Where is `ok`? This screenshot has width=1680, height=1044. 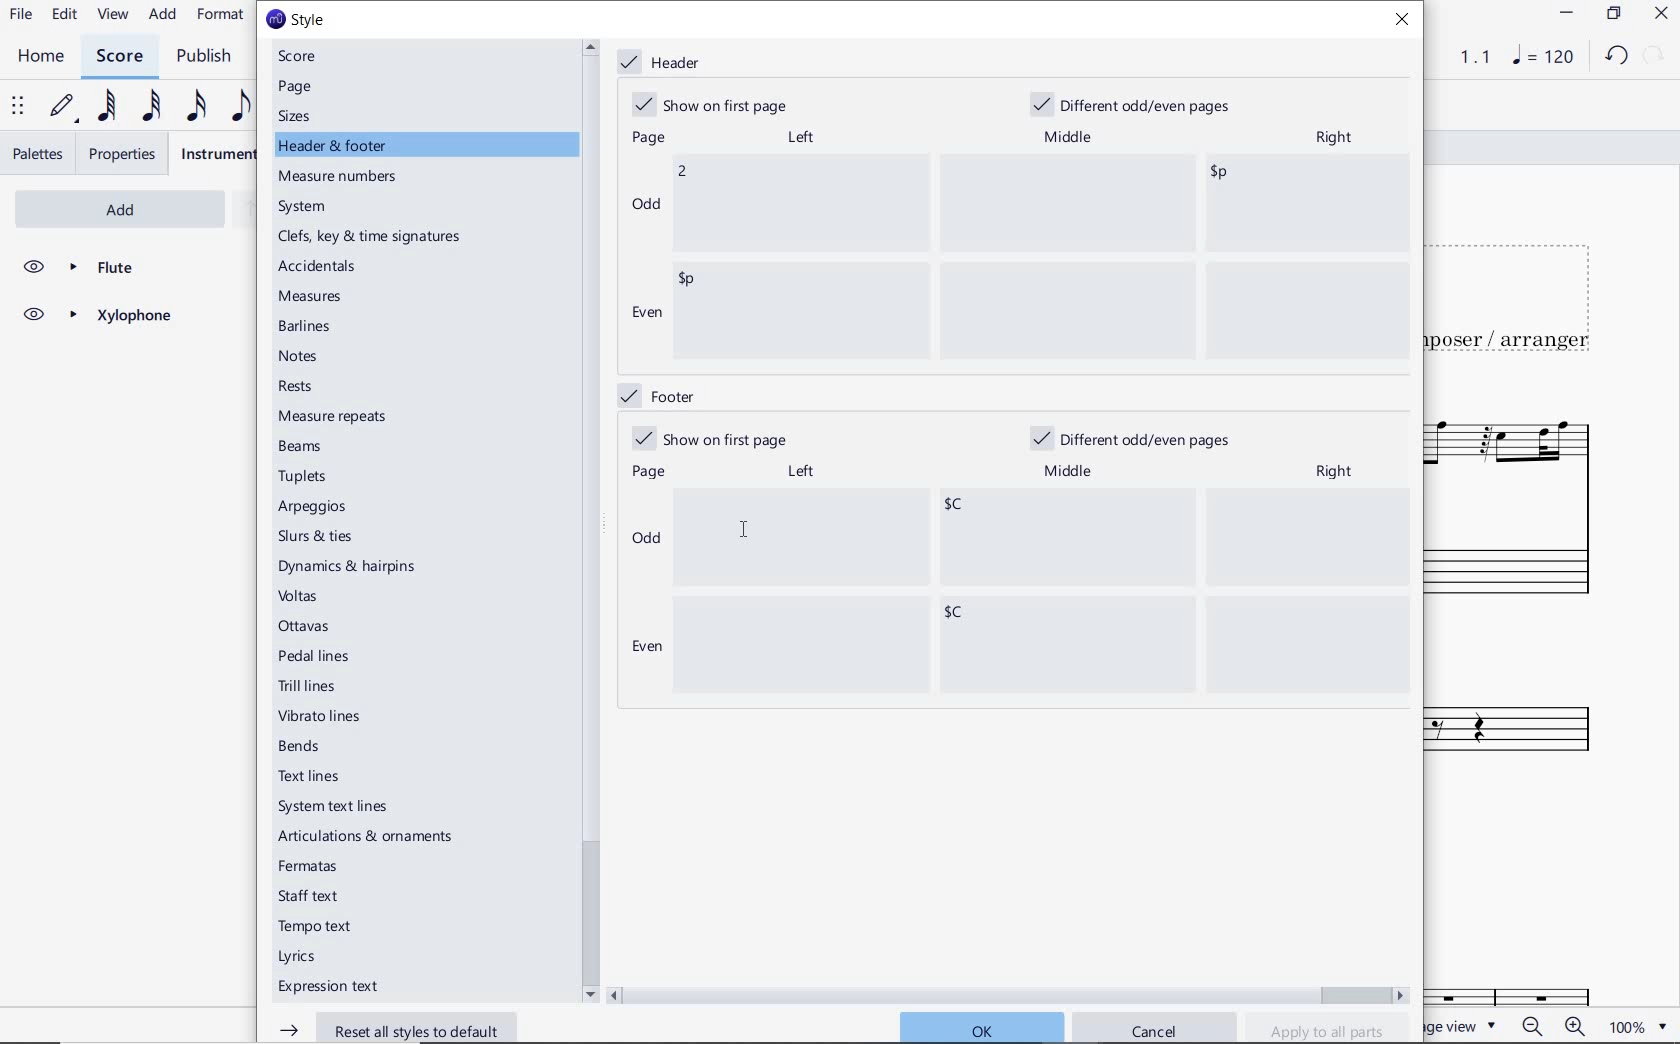
ok is located at coordinates (980, 1026).